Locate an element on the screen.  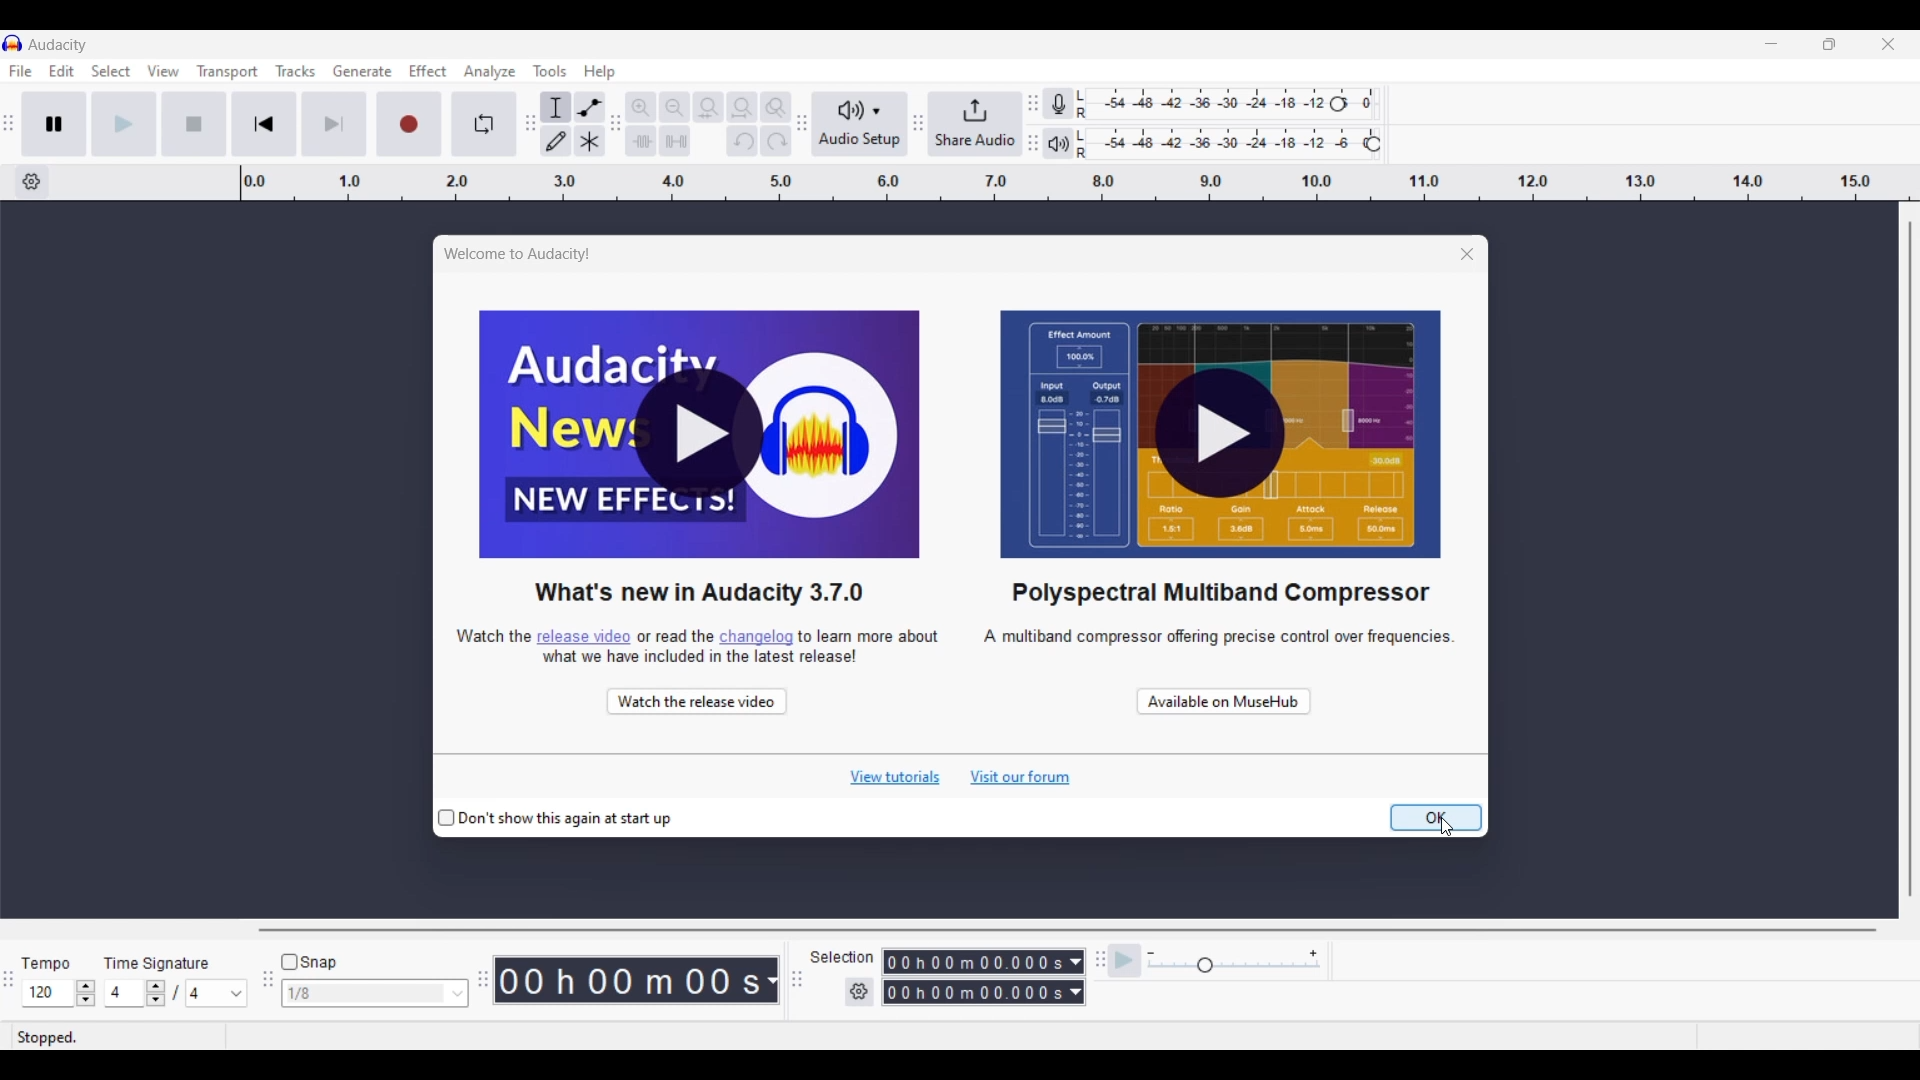
visit forum is located at coordinates (1021, 778).